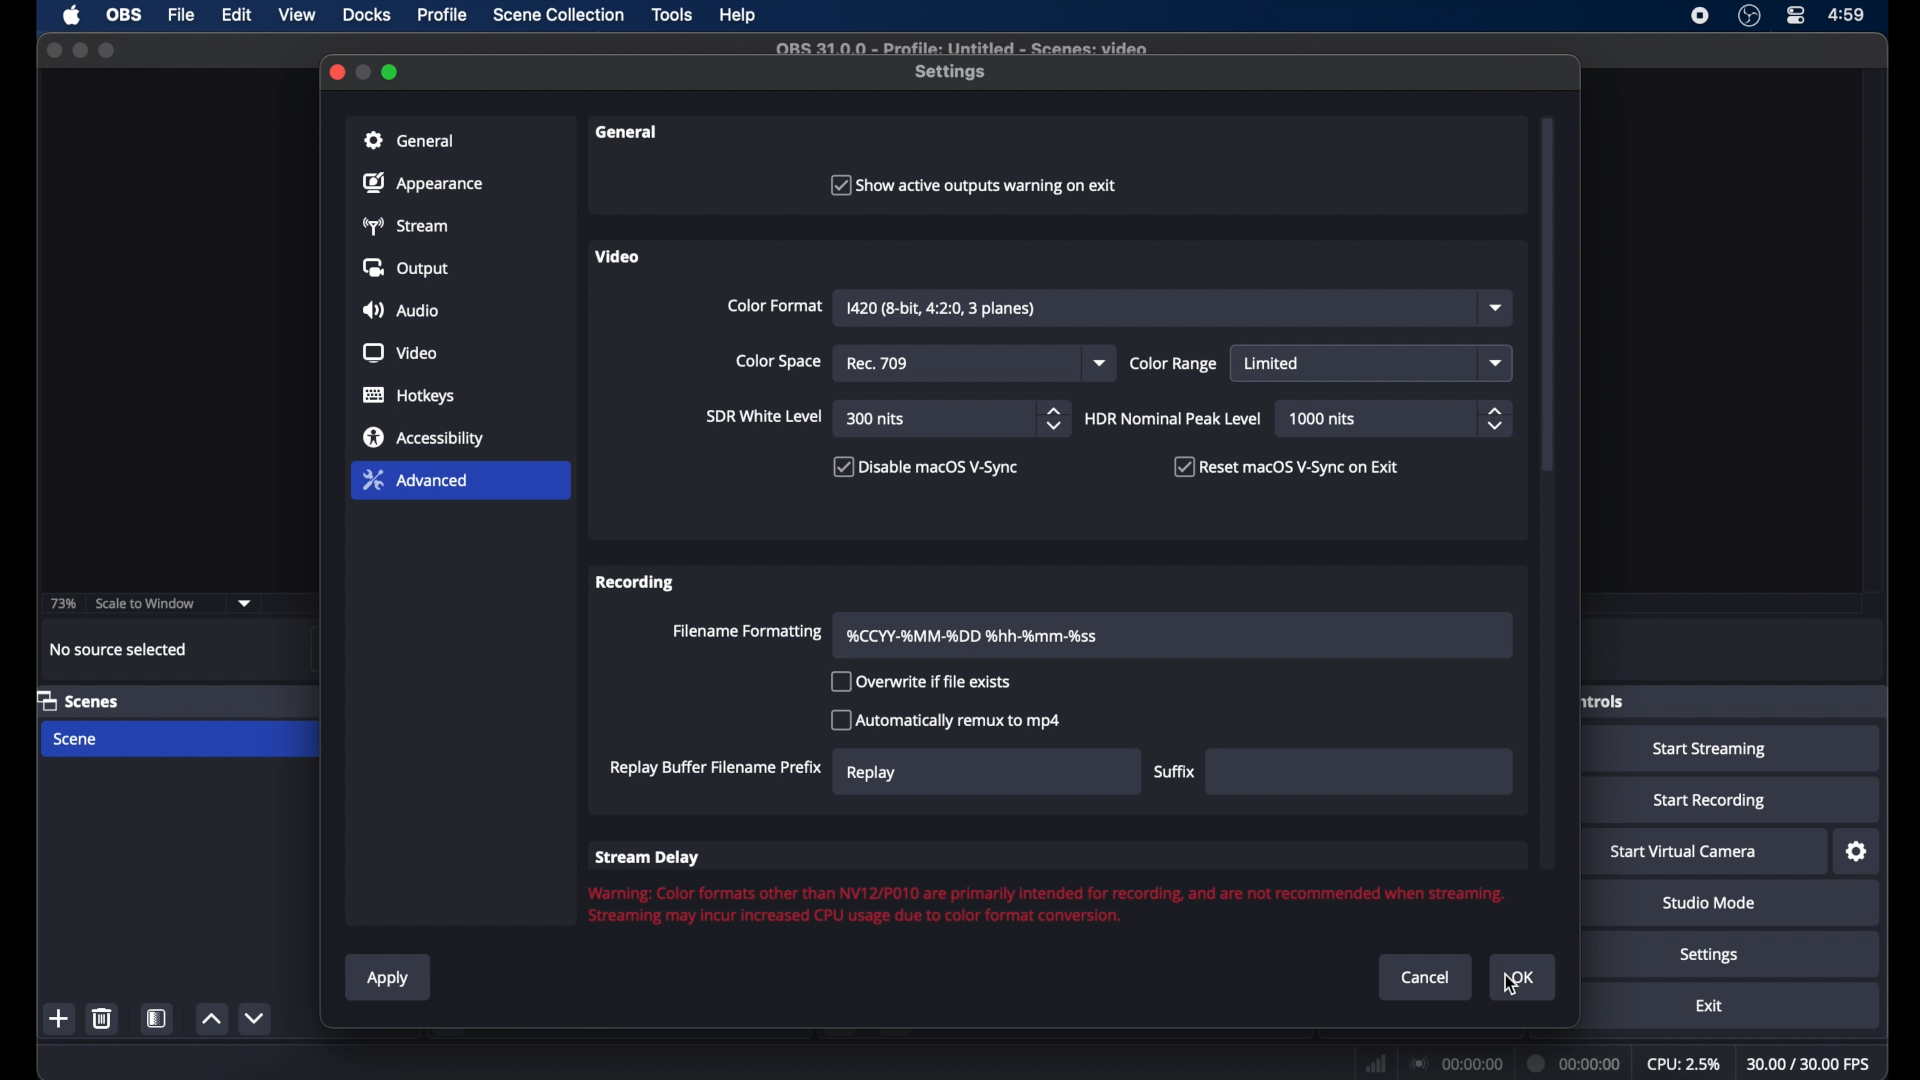 This screenshot has width=1920, height=1080. What do you see at coordinates (1174, 772) in the screenshot?
I see `suffix` at bounding box center [1174, 772].